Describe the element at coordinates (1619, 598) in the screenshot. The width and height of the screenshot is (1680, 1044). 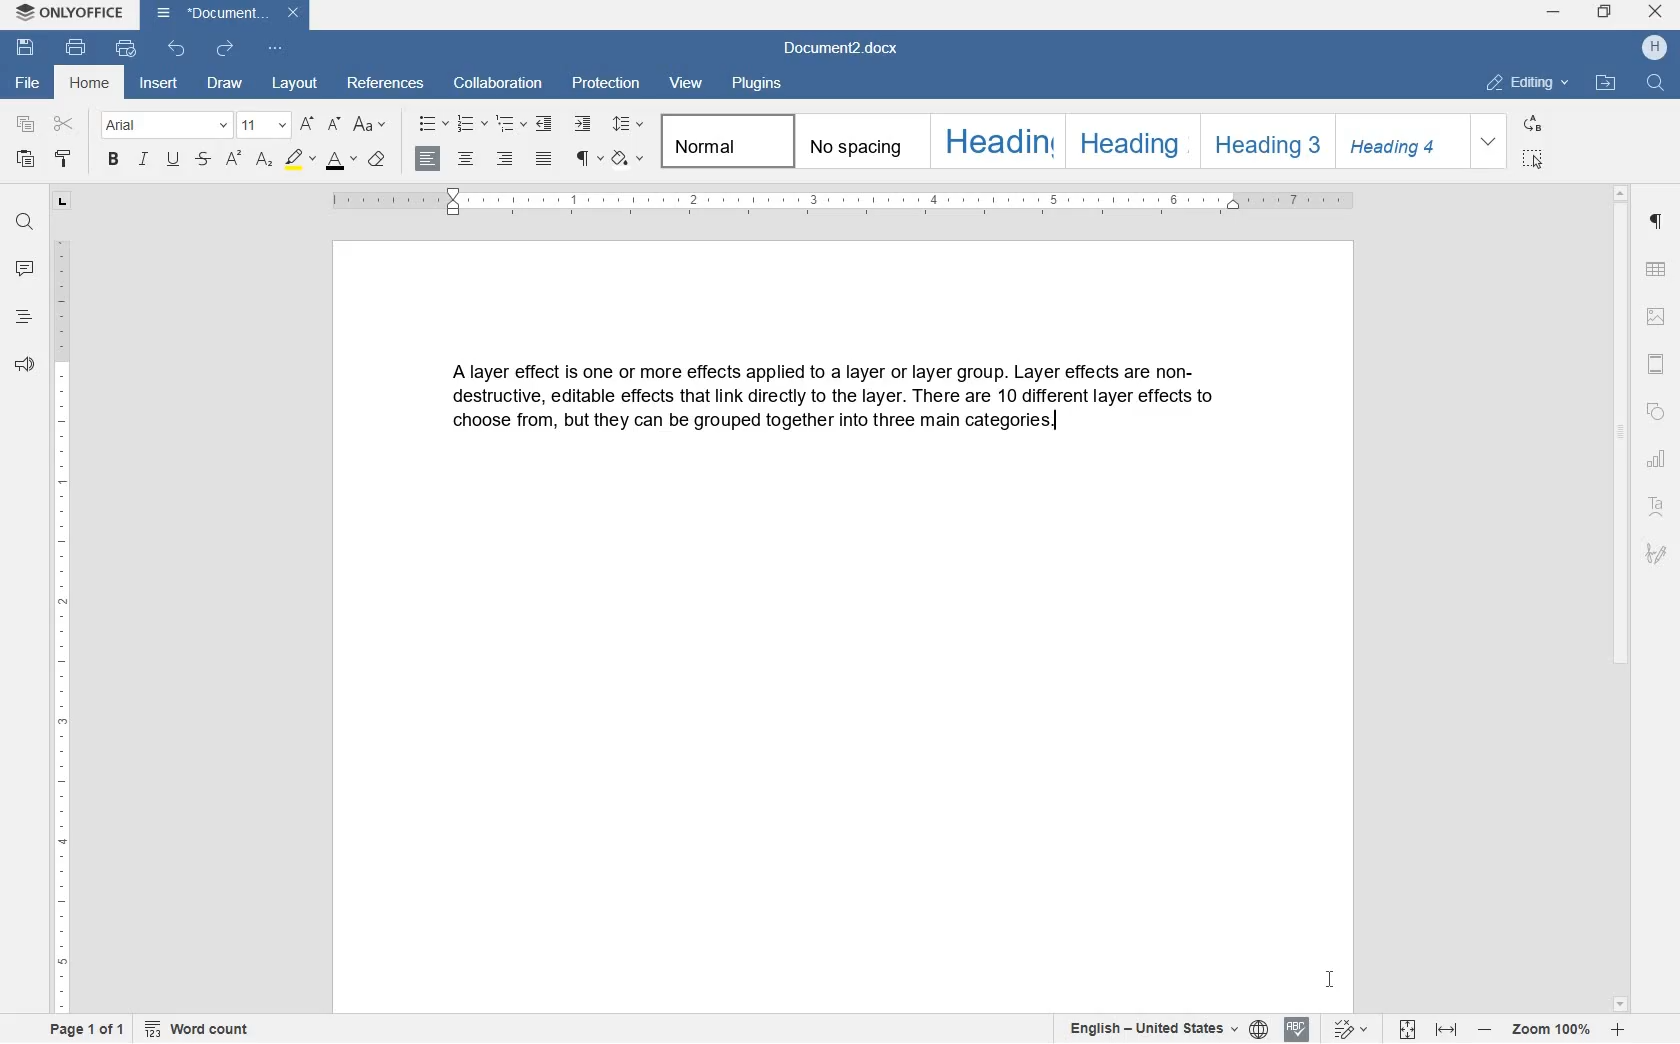
I see `scrollbar` at that location.